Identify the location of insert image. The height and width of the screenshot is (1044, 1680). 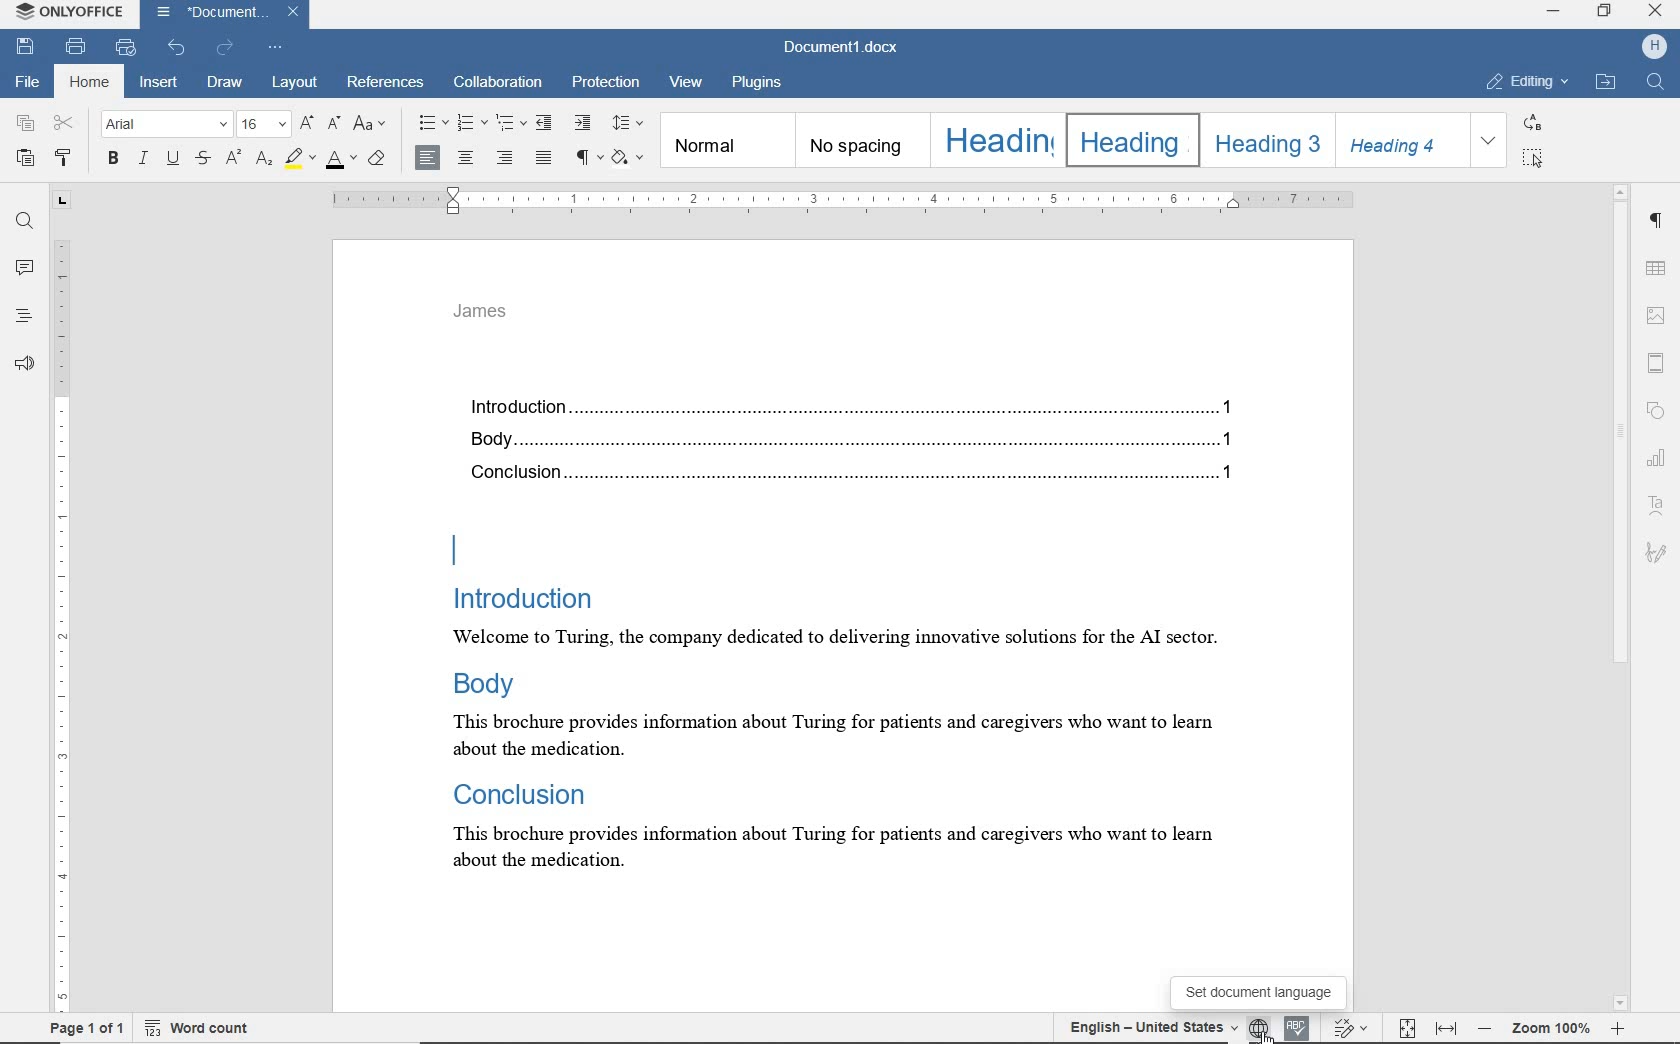
(1657, 316).